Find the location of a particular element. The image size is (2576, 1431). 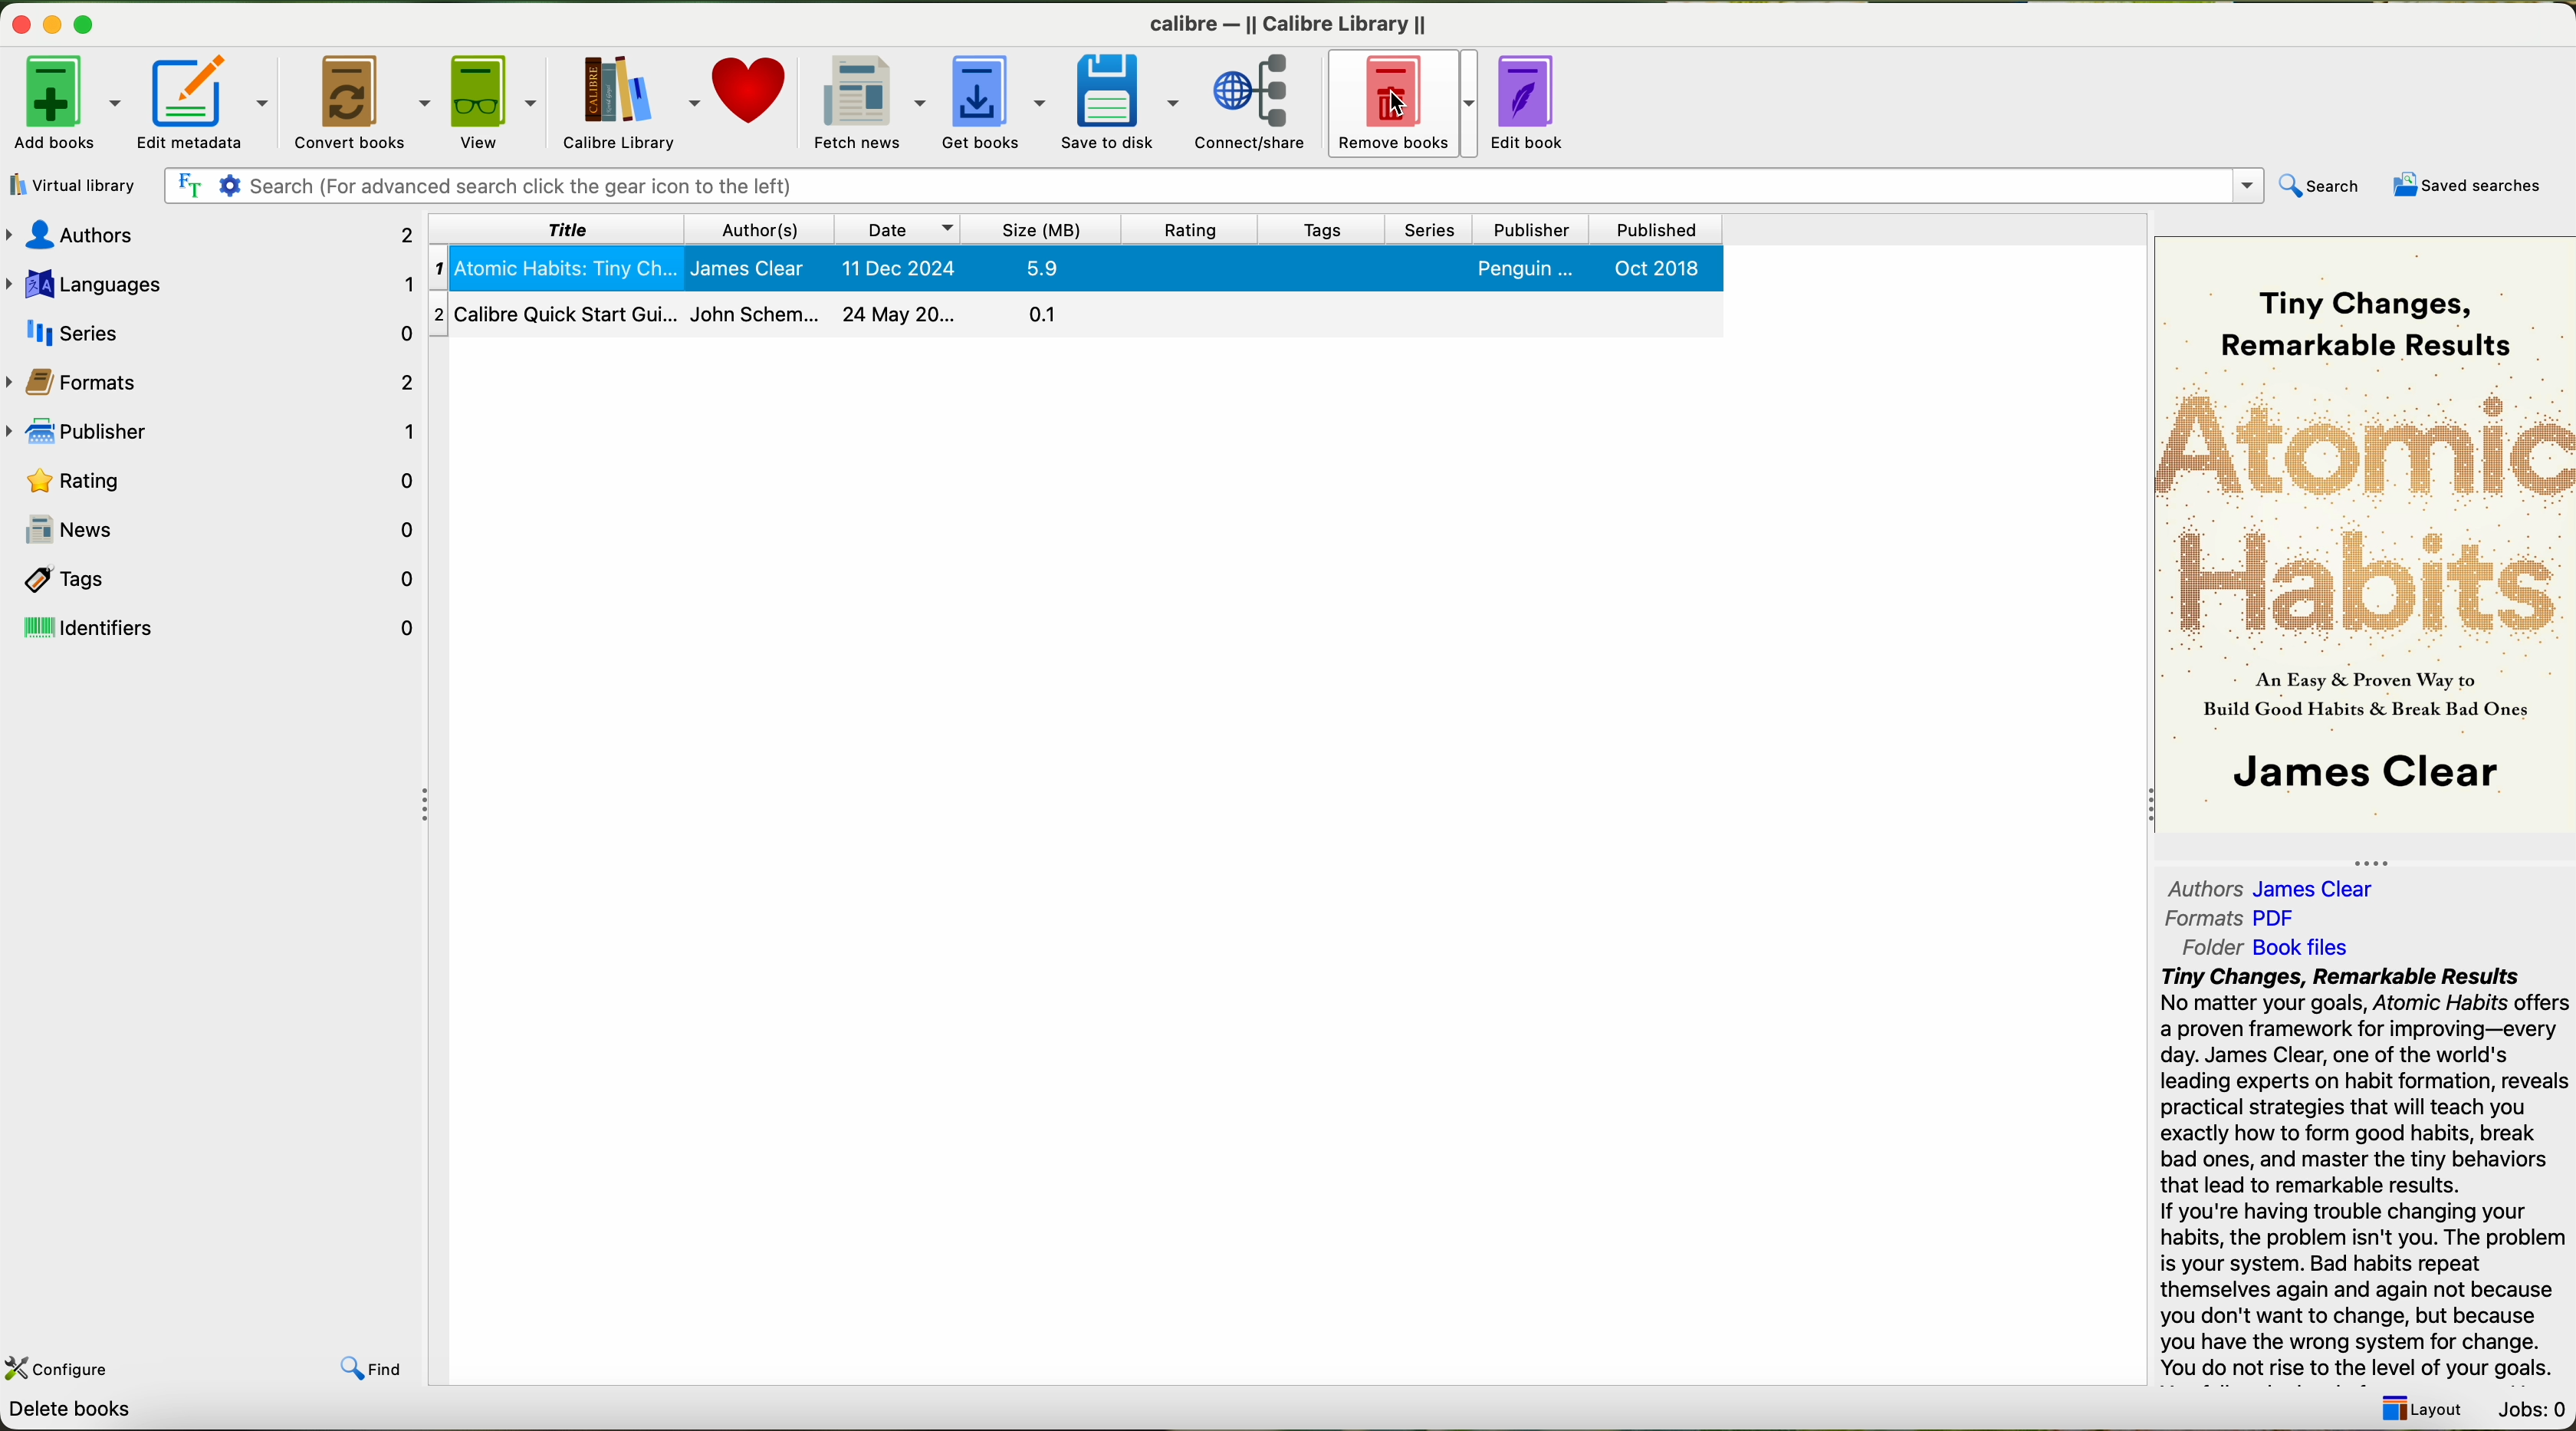

summary is located at coordinates (2365, 1175).